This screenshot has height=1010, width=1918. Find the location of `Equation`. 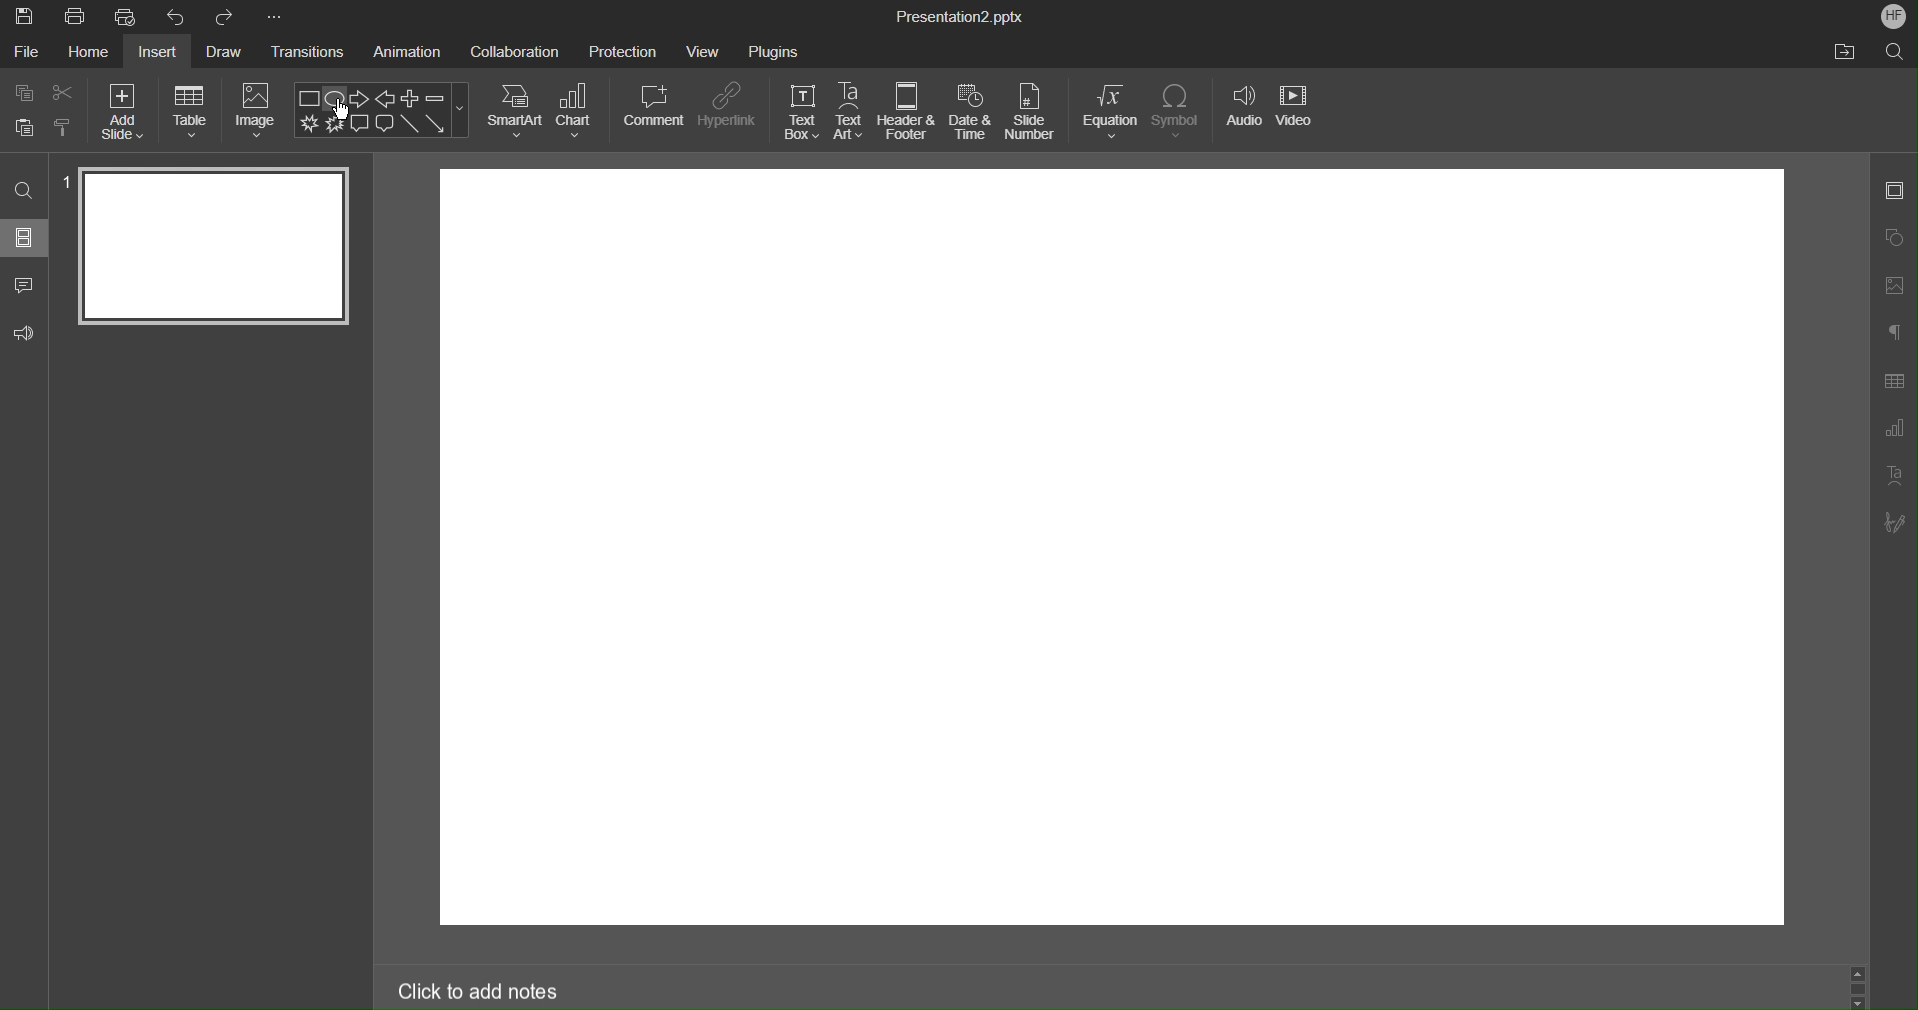

Equation is located at coordinates (1110, 112).